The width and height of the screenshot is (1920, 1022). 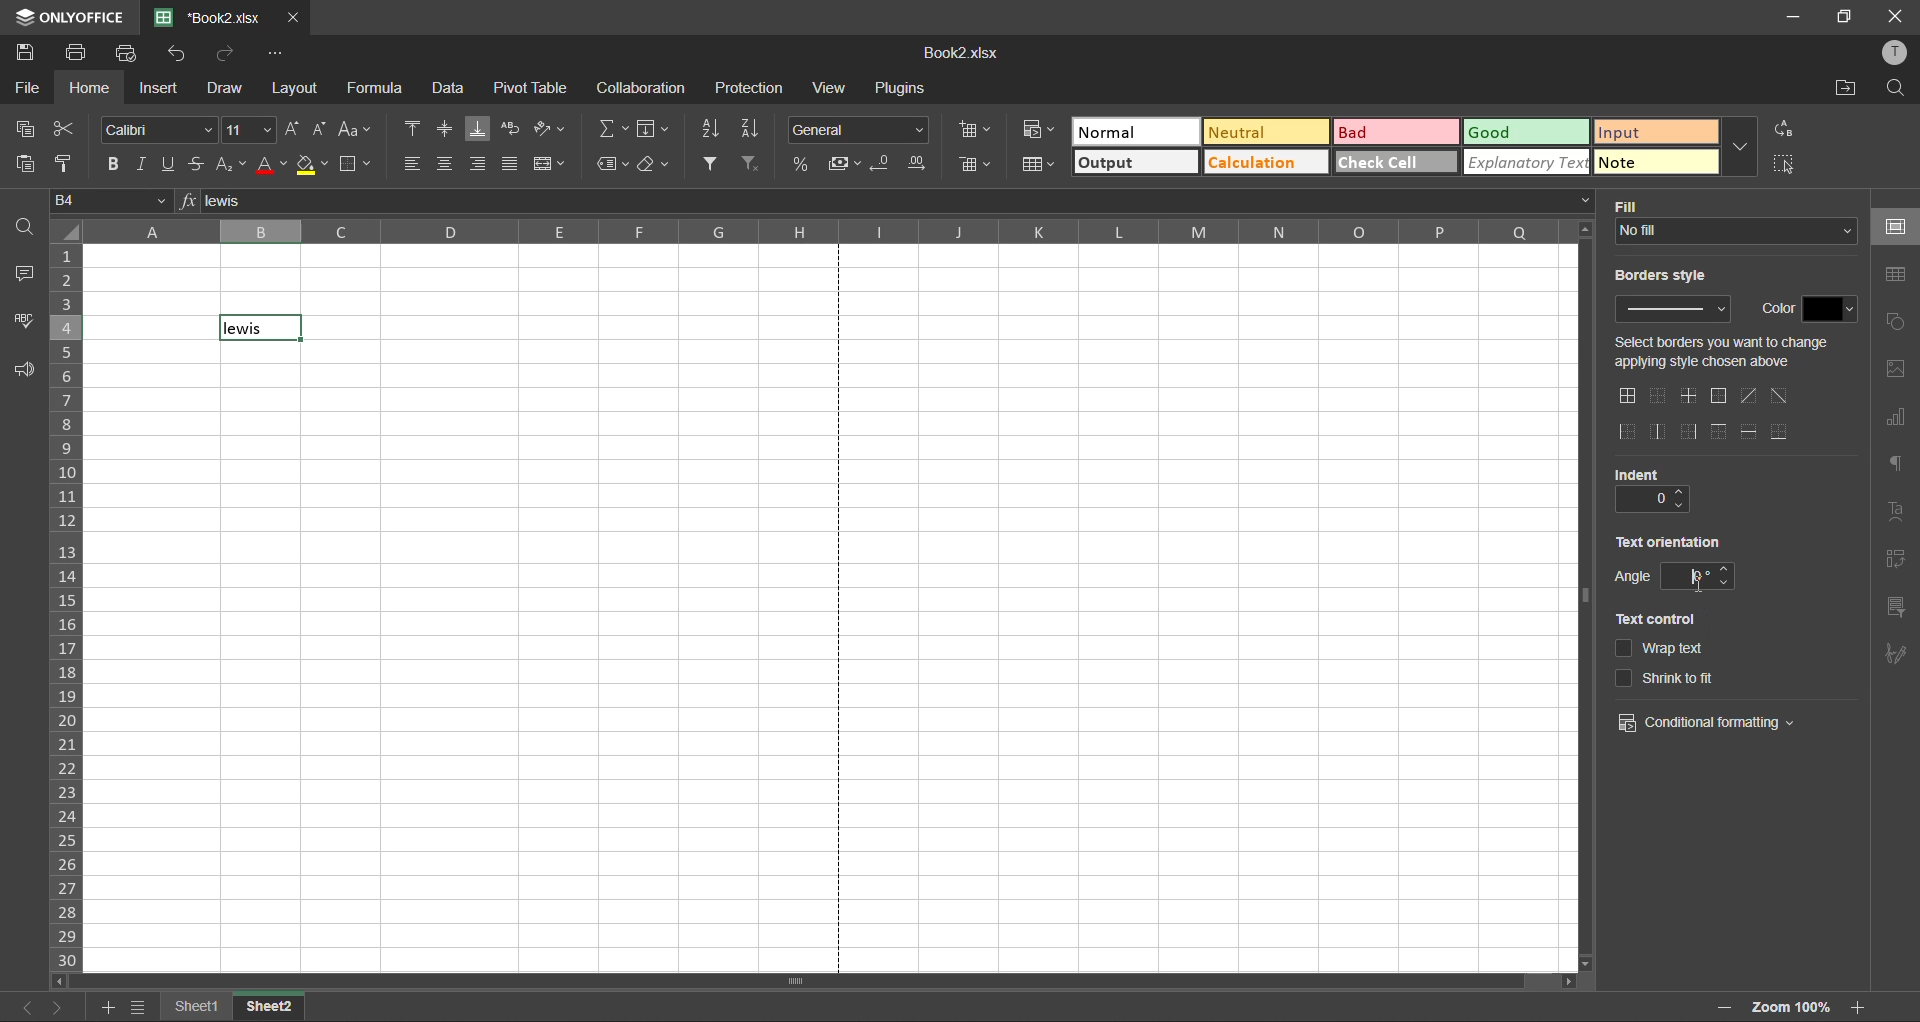 What do you see at coordinates (448, 87) in the screenshot?
I see `data` at bounding box center [448, 87].